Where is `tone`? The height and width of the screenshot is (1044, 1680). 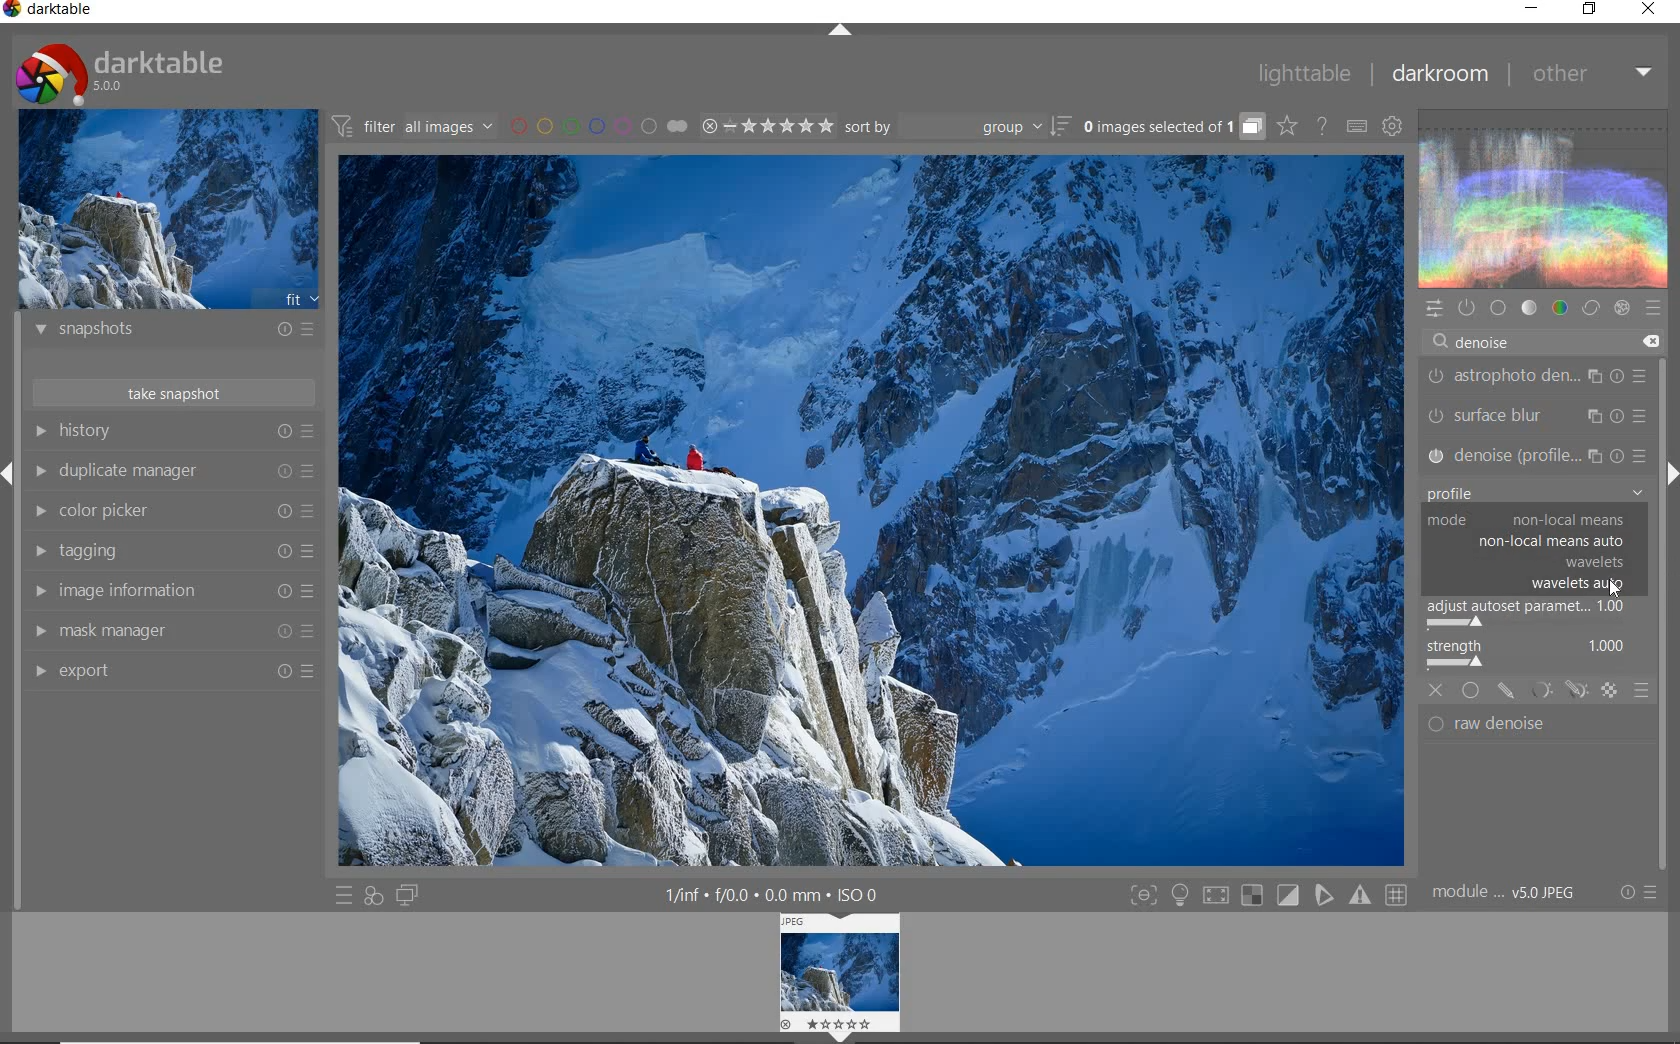
tone is located at coordinates (1528, 307).